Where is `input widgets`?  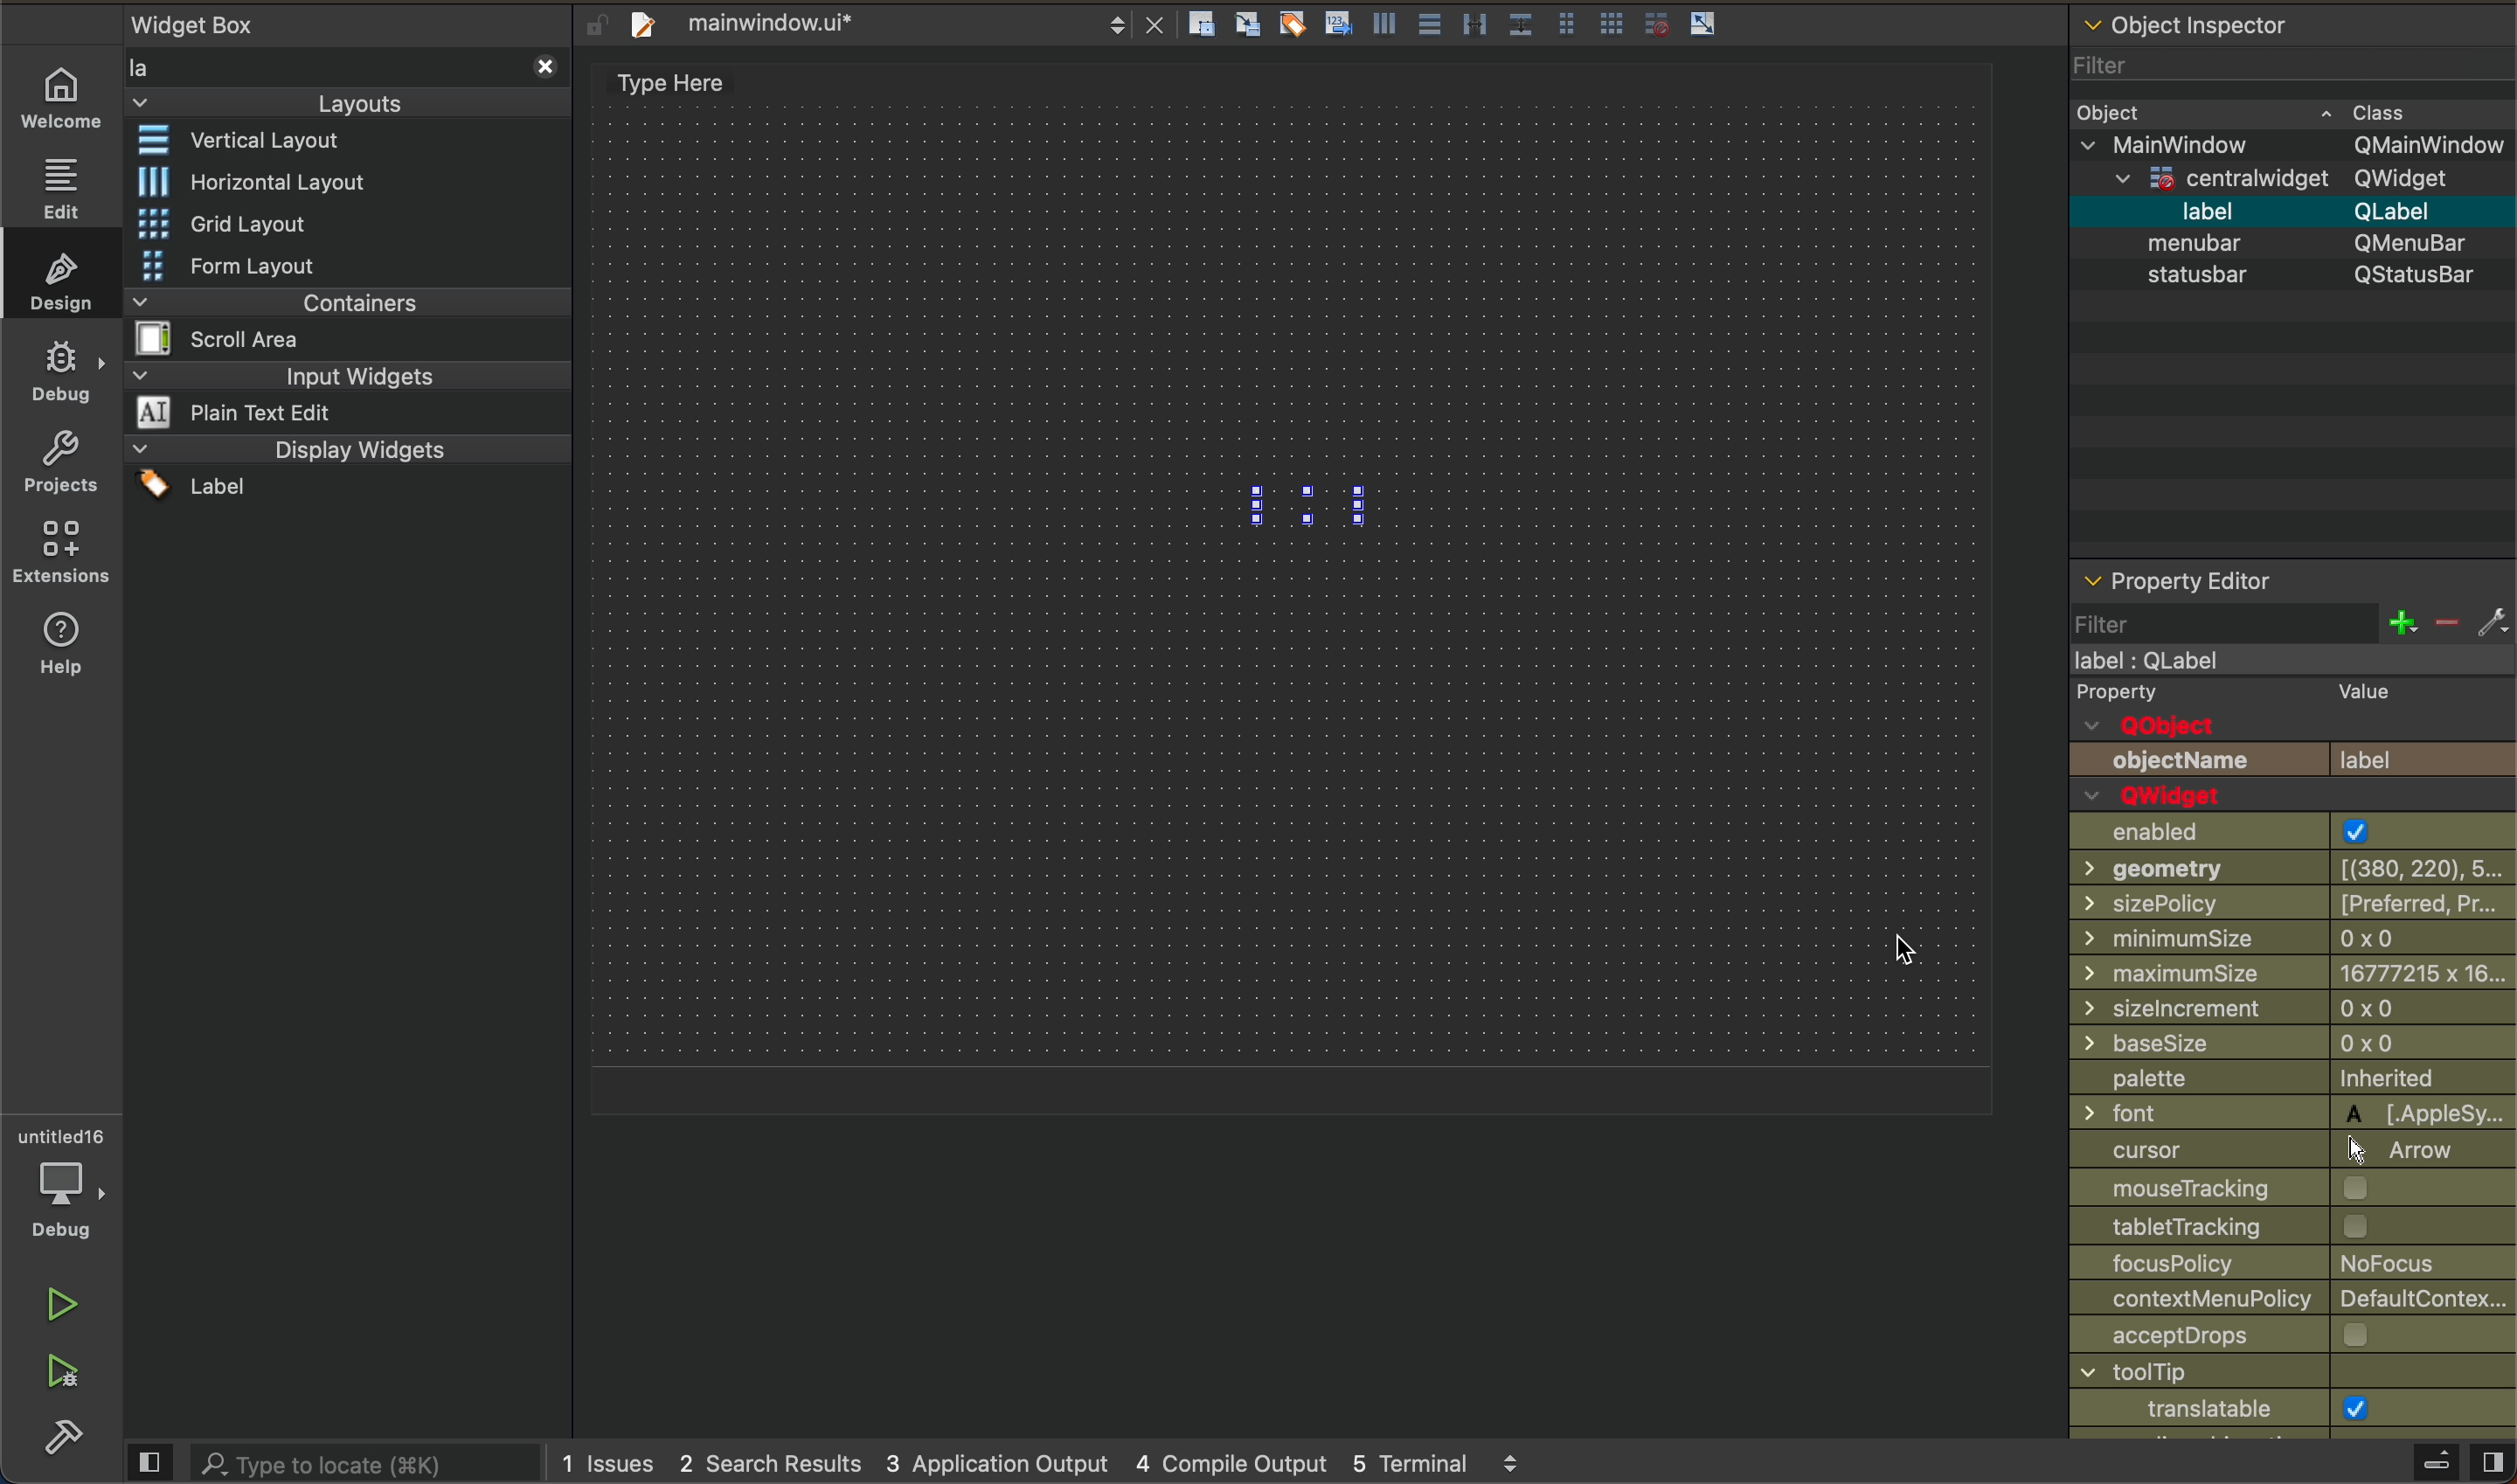
input widgets is located at coordinates (345, 393).